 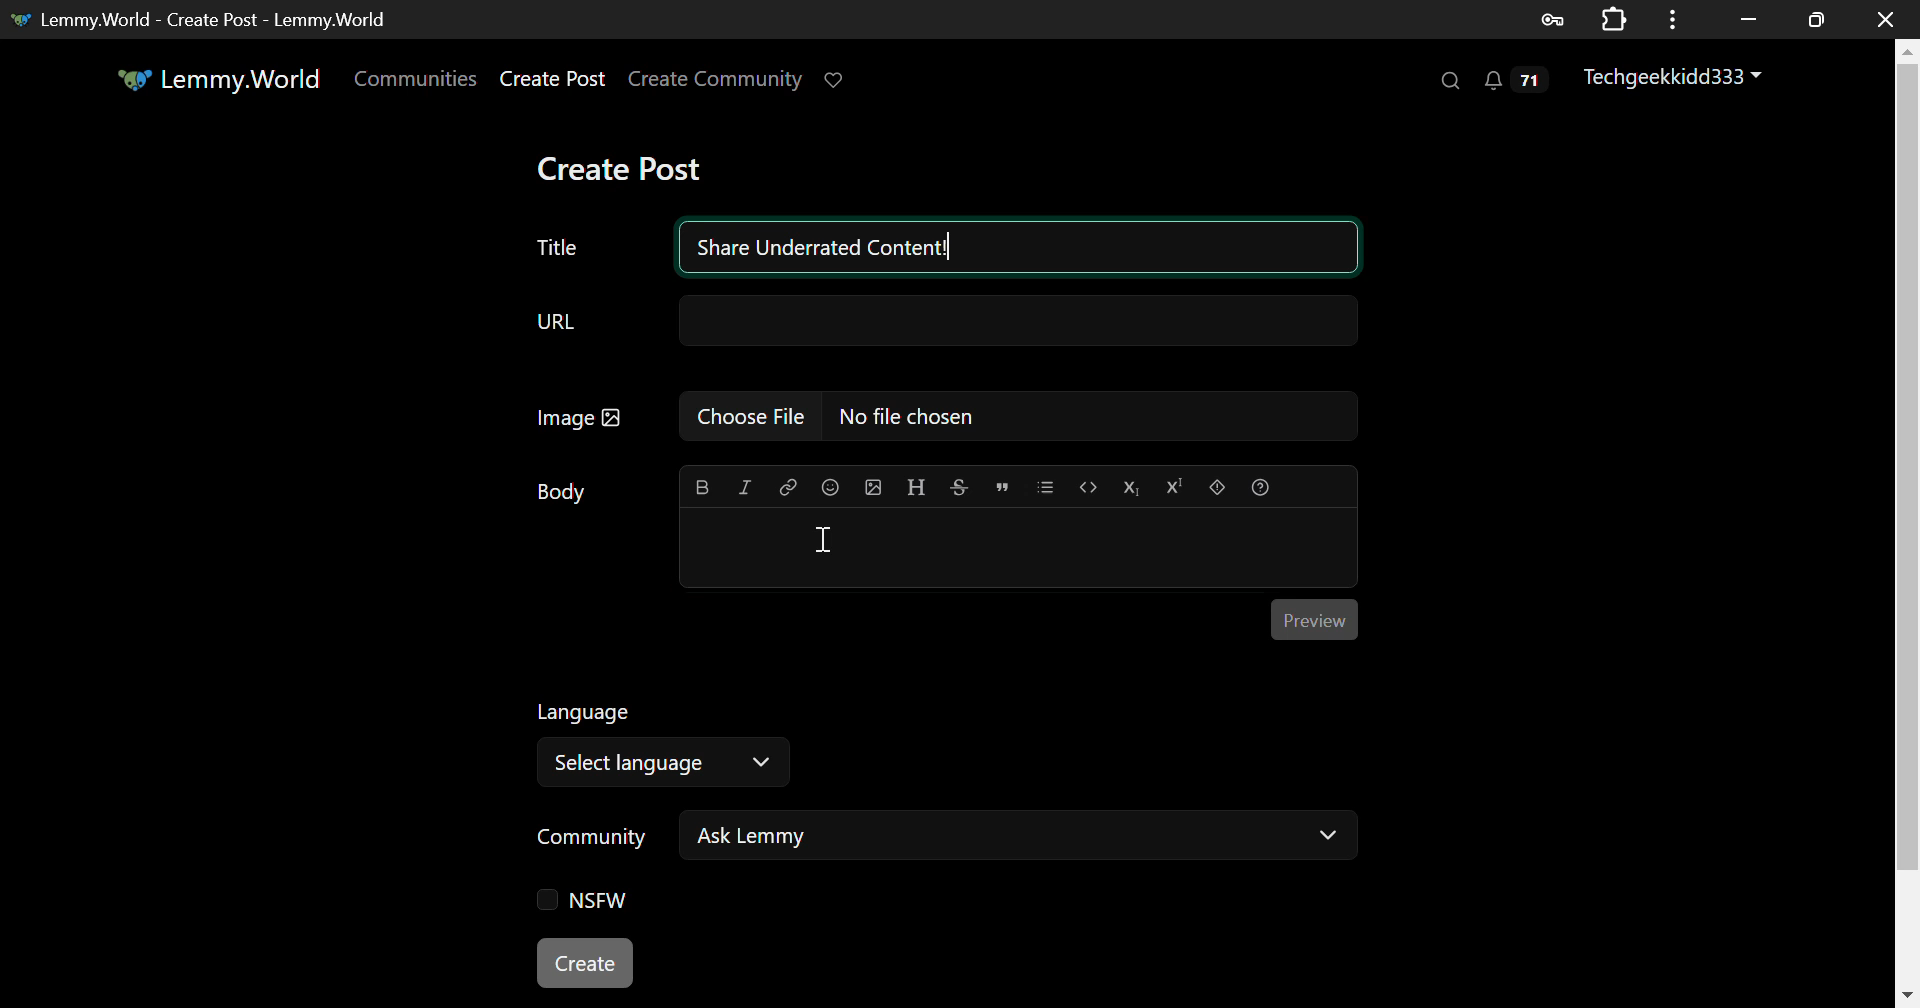 I want to click on NSFW Checkbox, so click(x=590, y=901).